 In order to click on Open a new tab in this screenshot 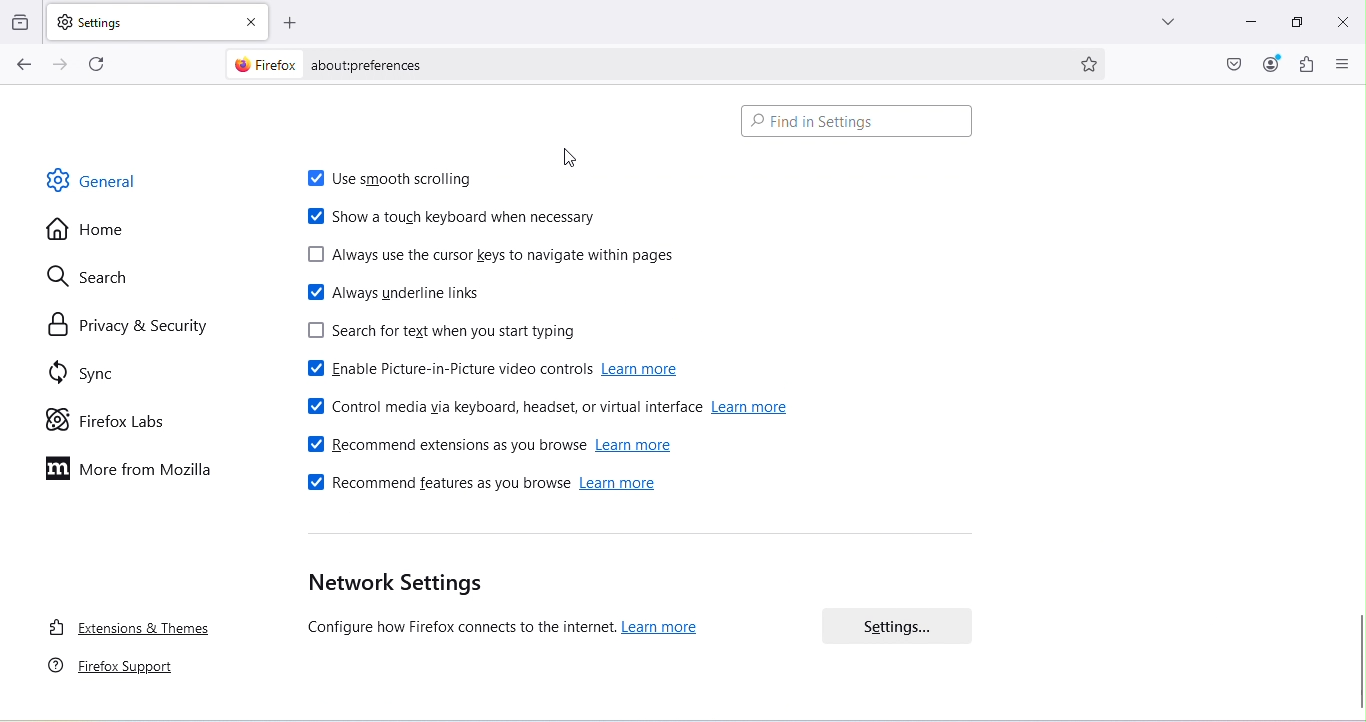, I will do `click(299, 25)`.